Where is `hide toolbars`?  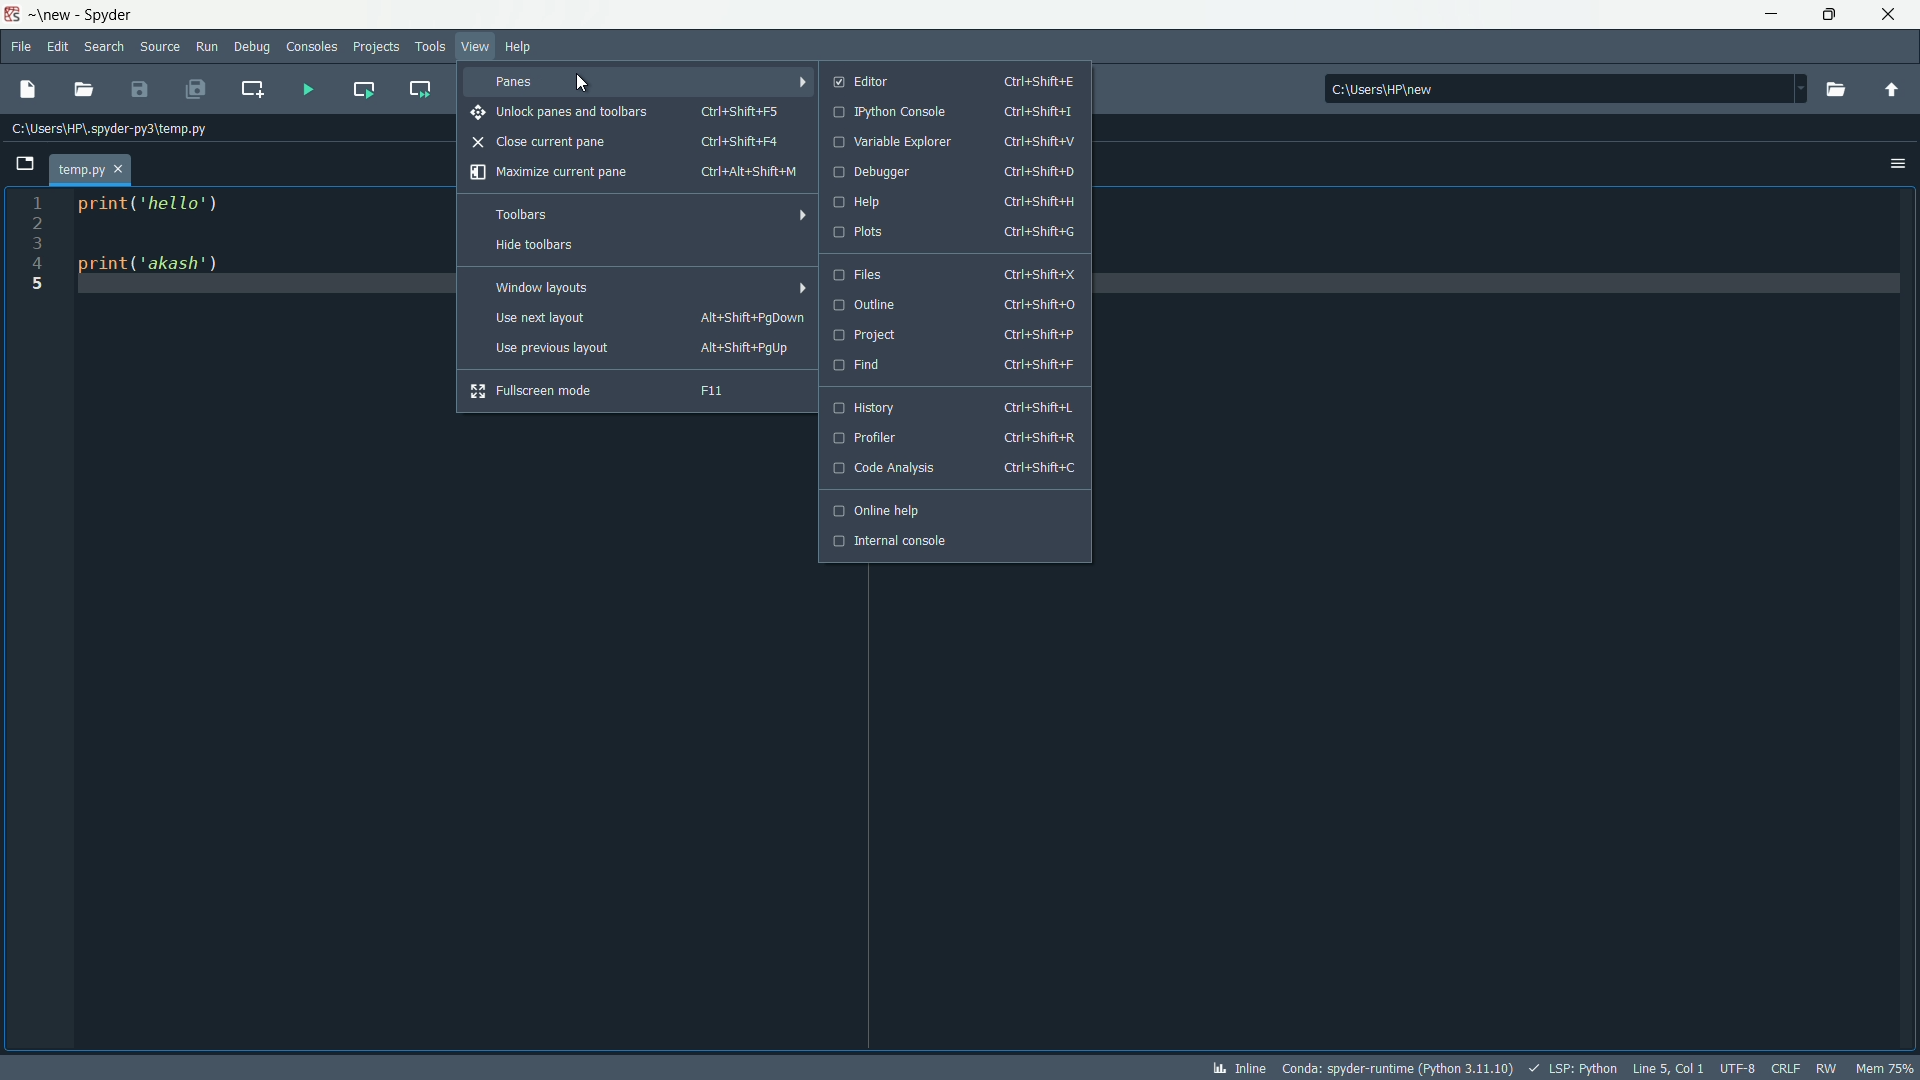 hide toolbars is located at coordinates (633, 246).